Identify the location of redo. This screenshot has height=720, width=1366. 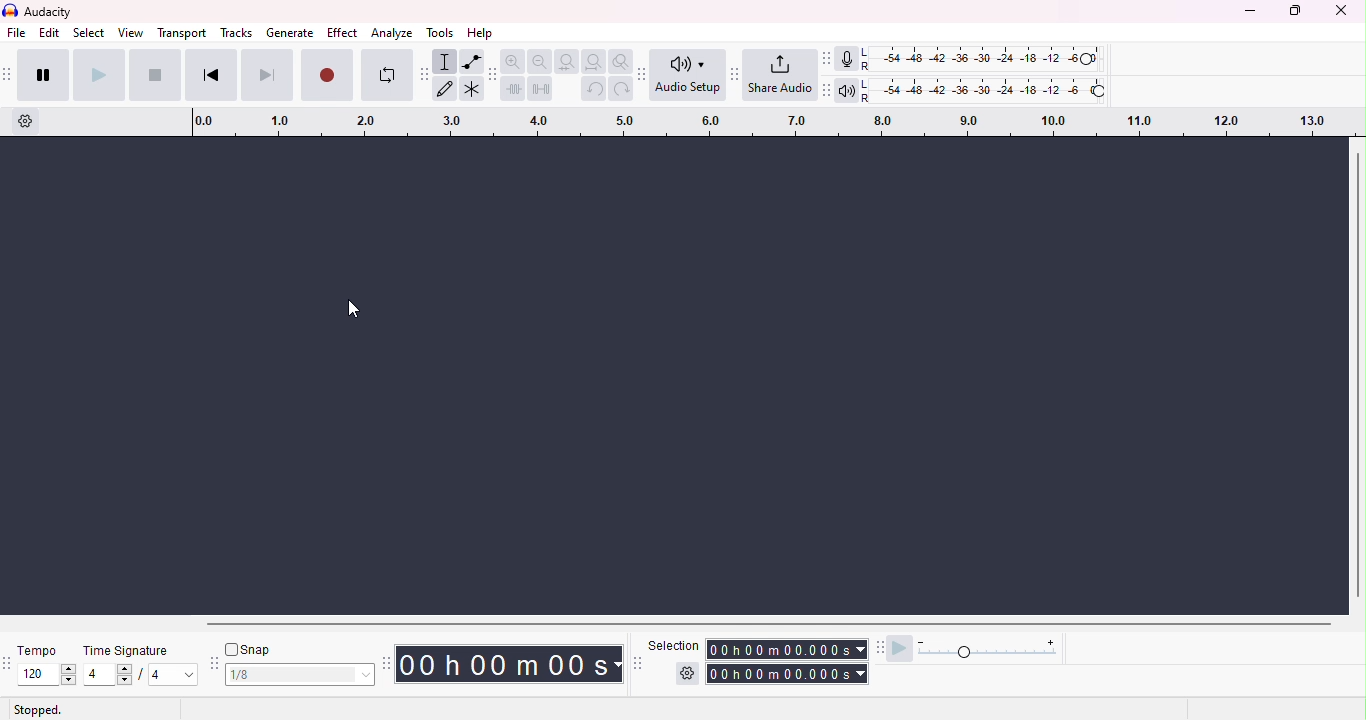
(622, 89).